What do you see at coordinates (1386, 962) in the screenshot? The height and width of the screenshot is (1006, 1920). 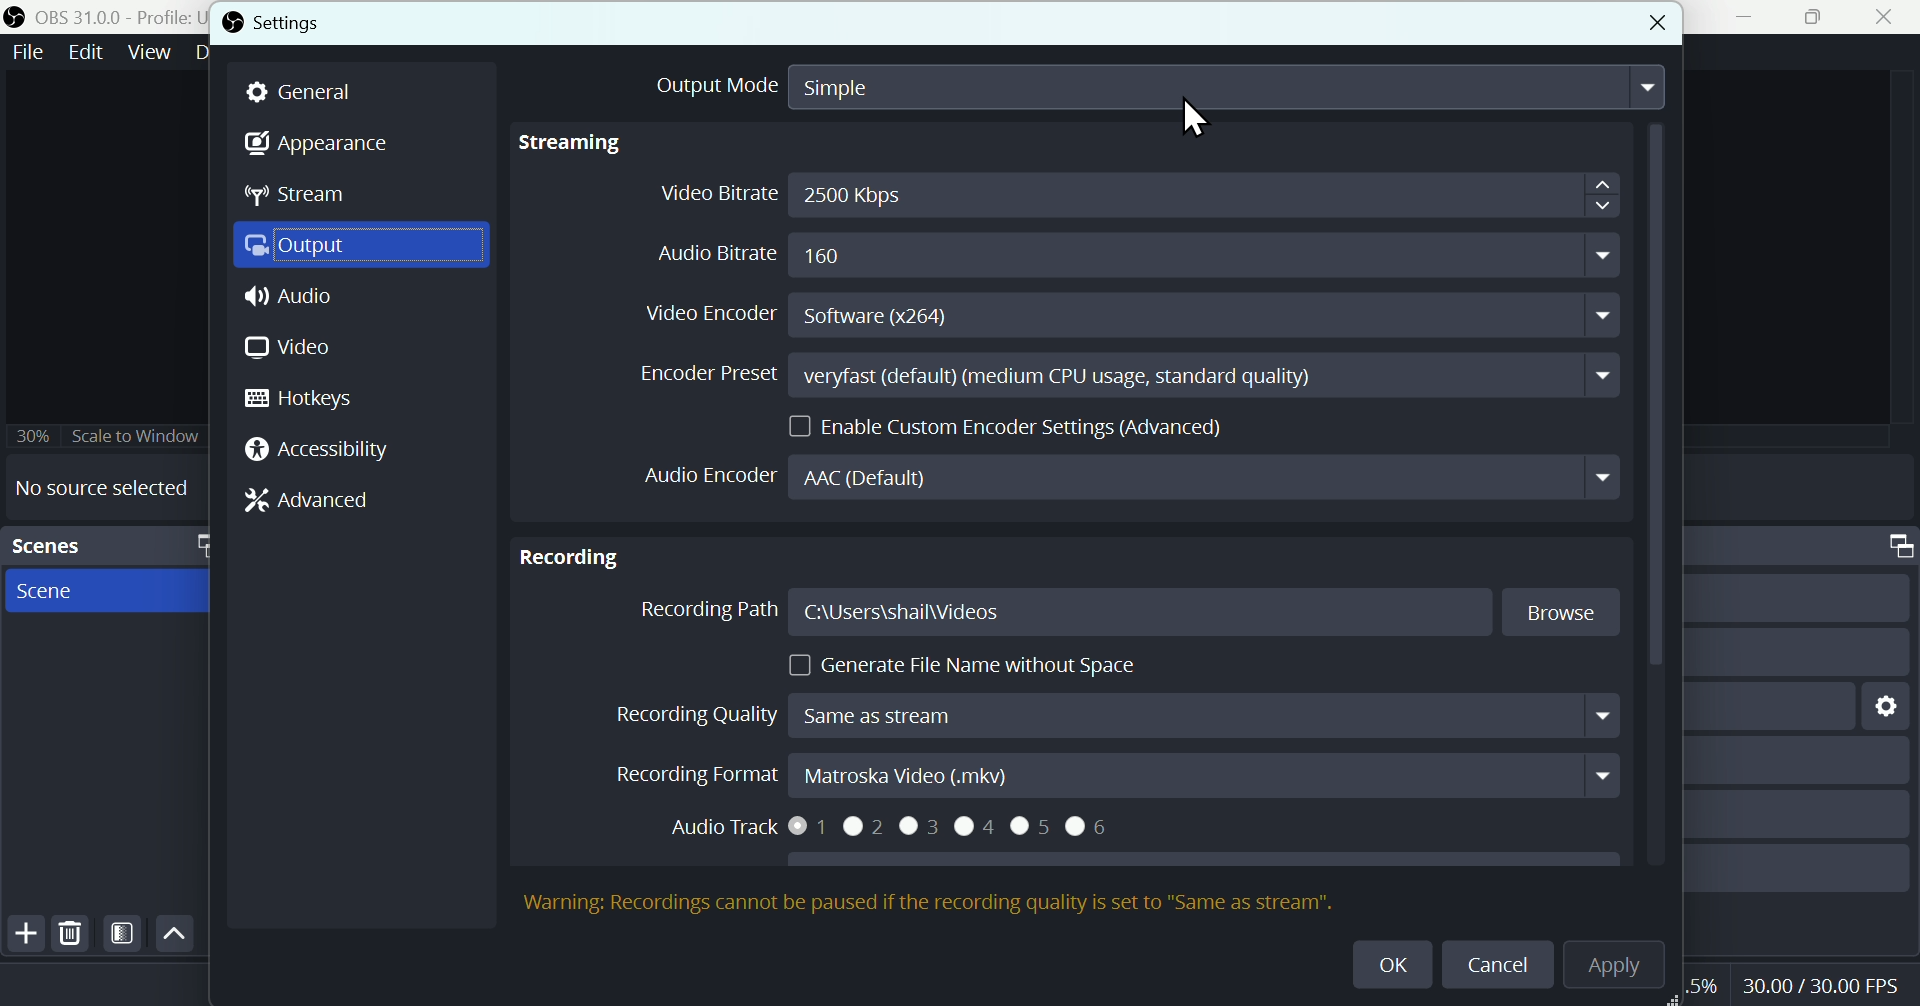 I see `OK` at bounding box center [1386, 962].